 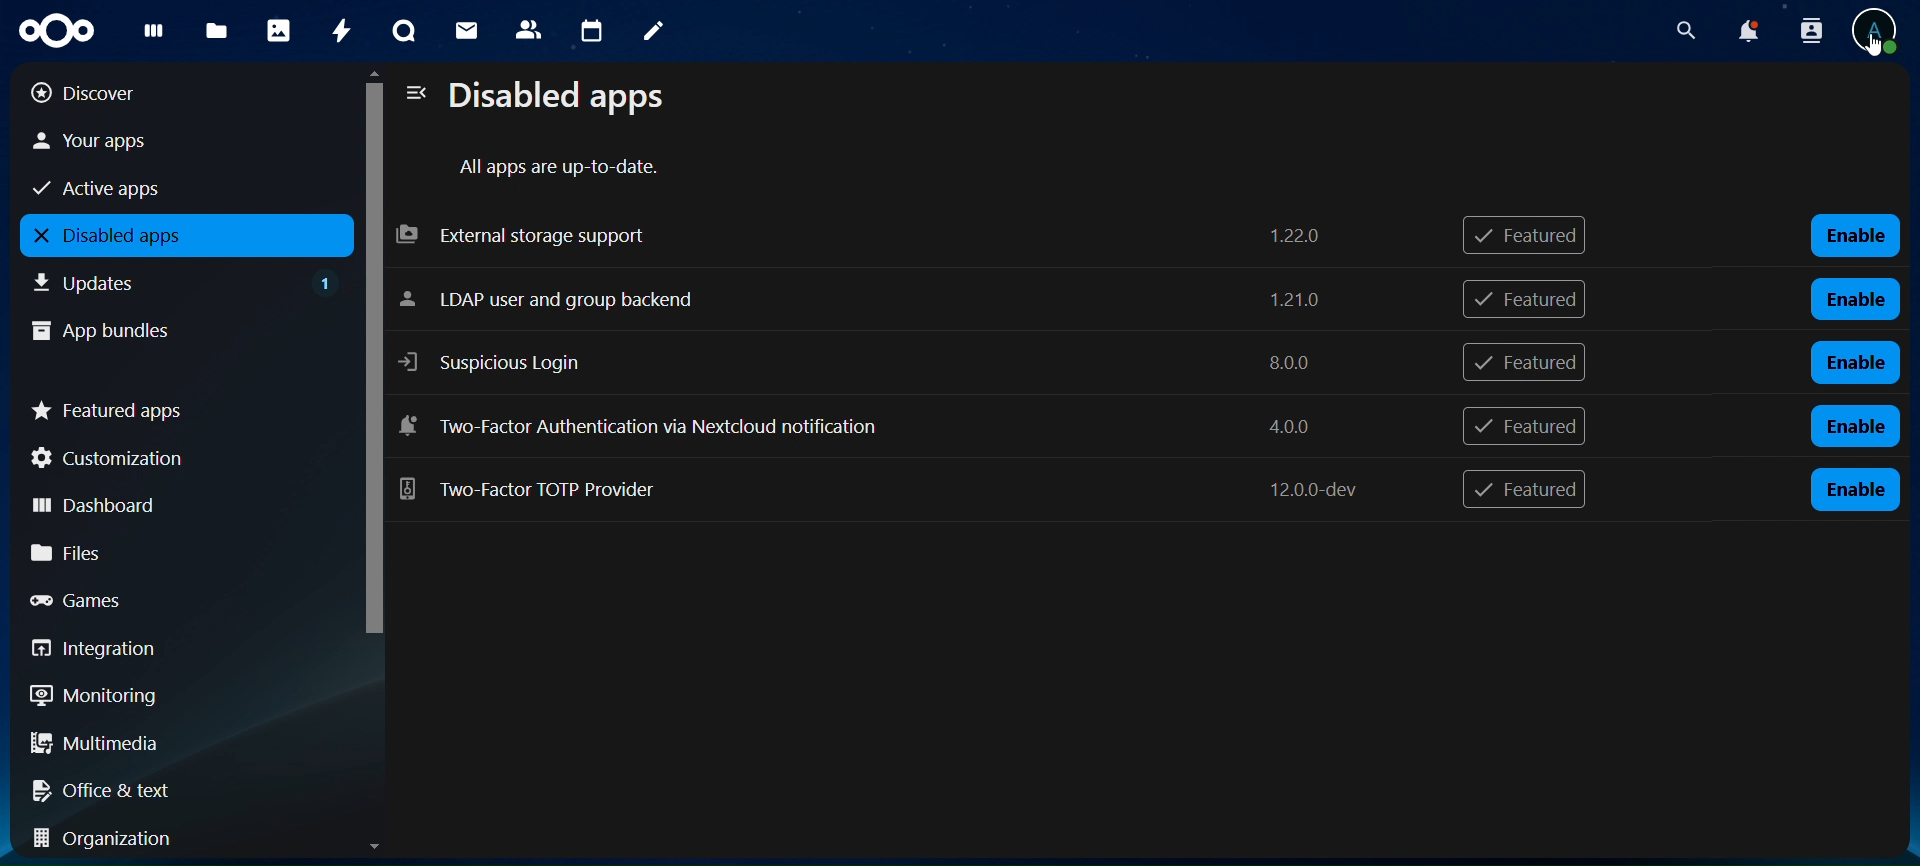 What do you see at coordinates (166, 328) in the screenshot?
I see `app bundles` at bounding box center [166, 328].